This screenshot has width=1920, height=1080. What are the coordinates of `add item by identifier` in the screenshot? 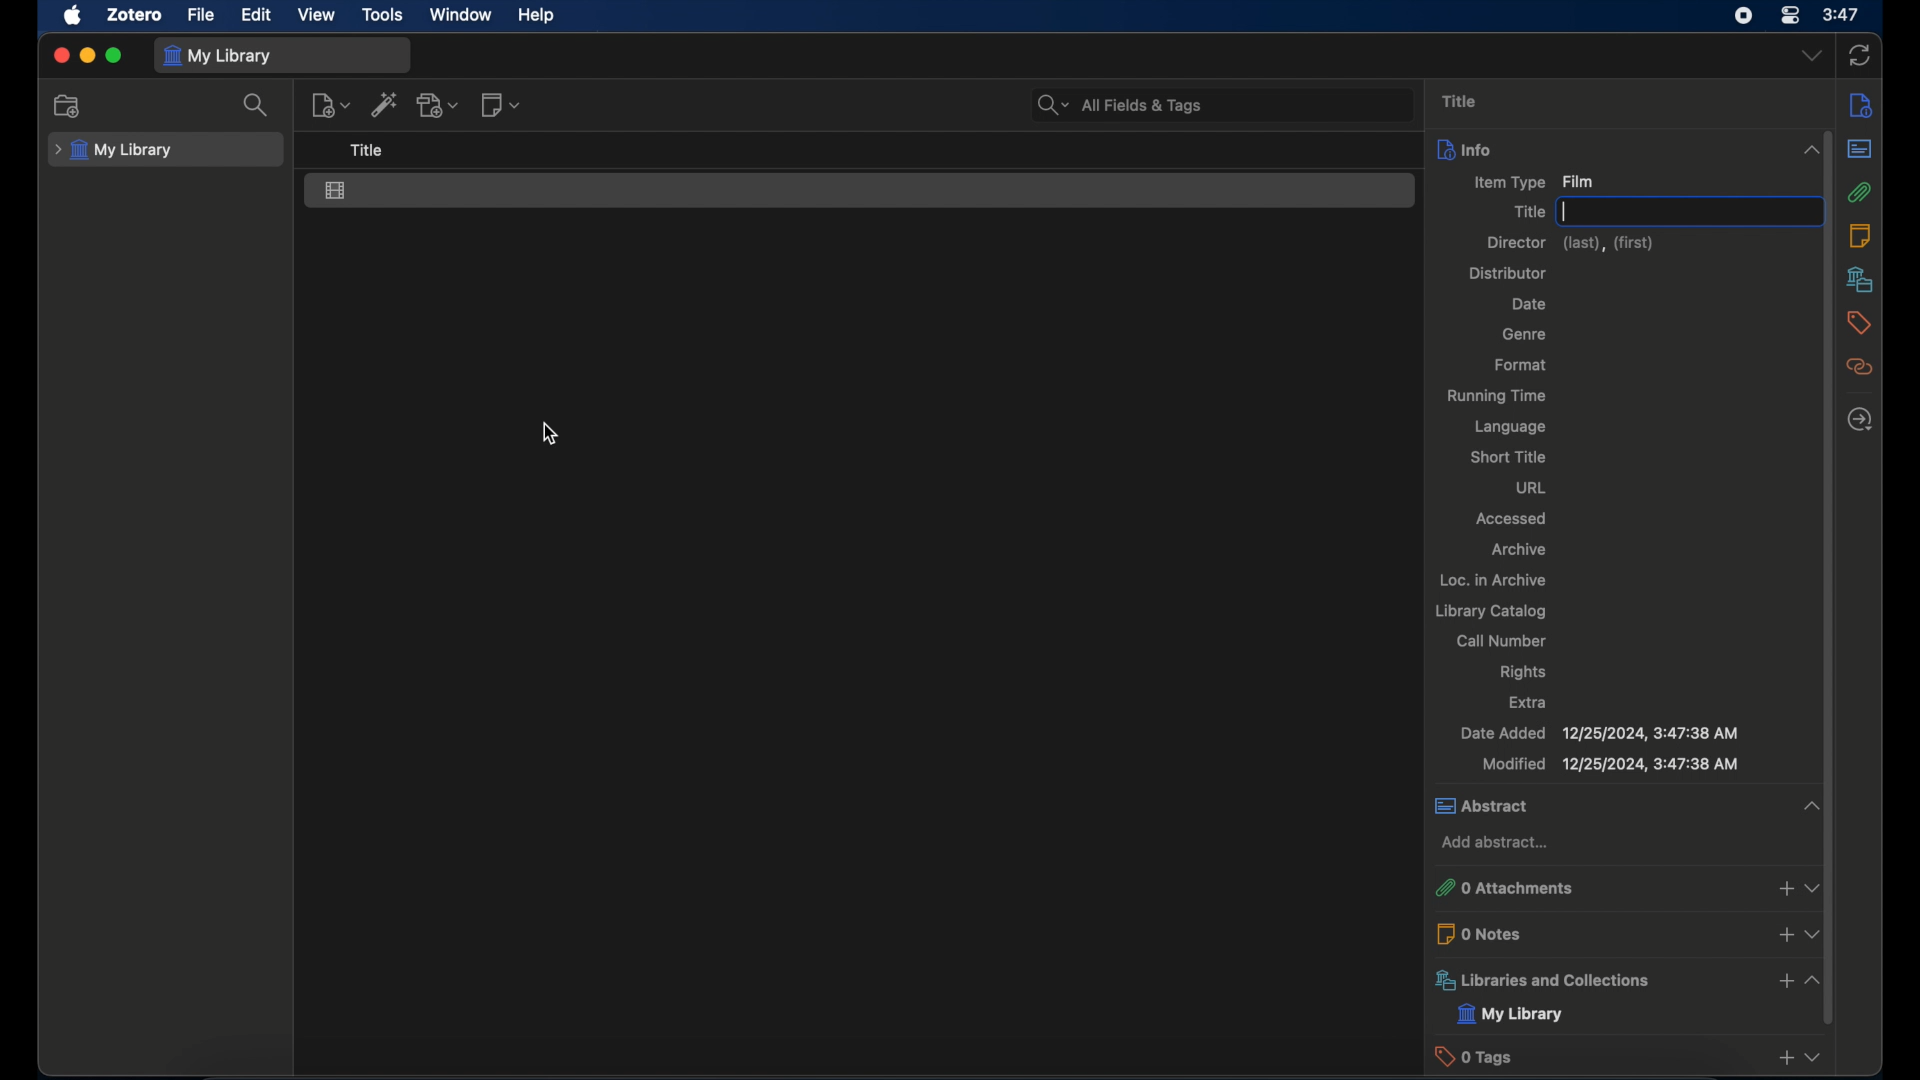 It's located at (384, 105).